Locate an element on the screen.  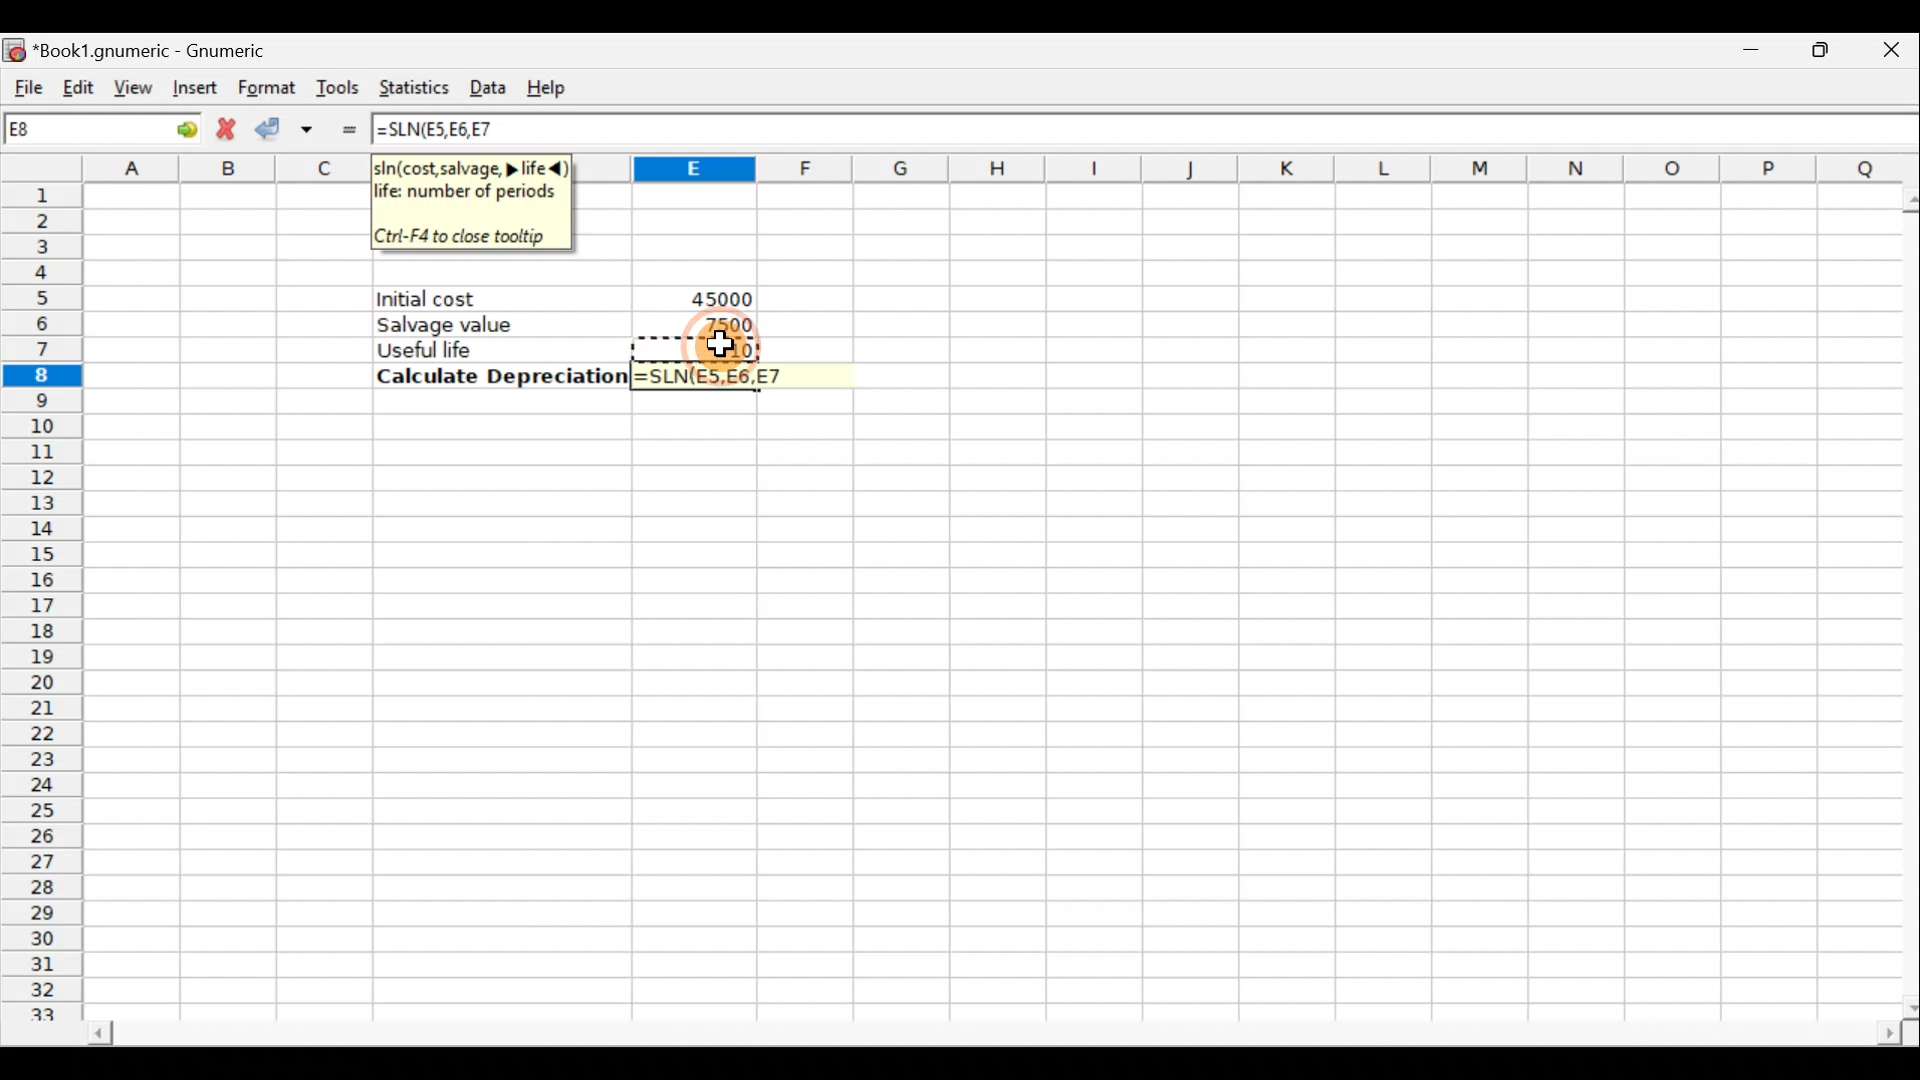
Cells is located at coordinates (985, 710).